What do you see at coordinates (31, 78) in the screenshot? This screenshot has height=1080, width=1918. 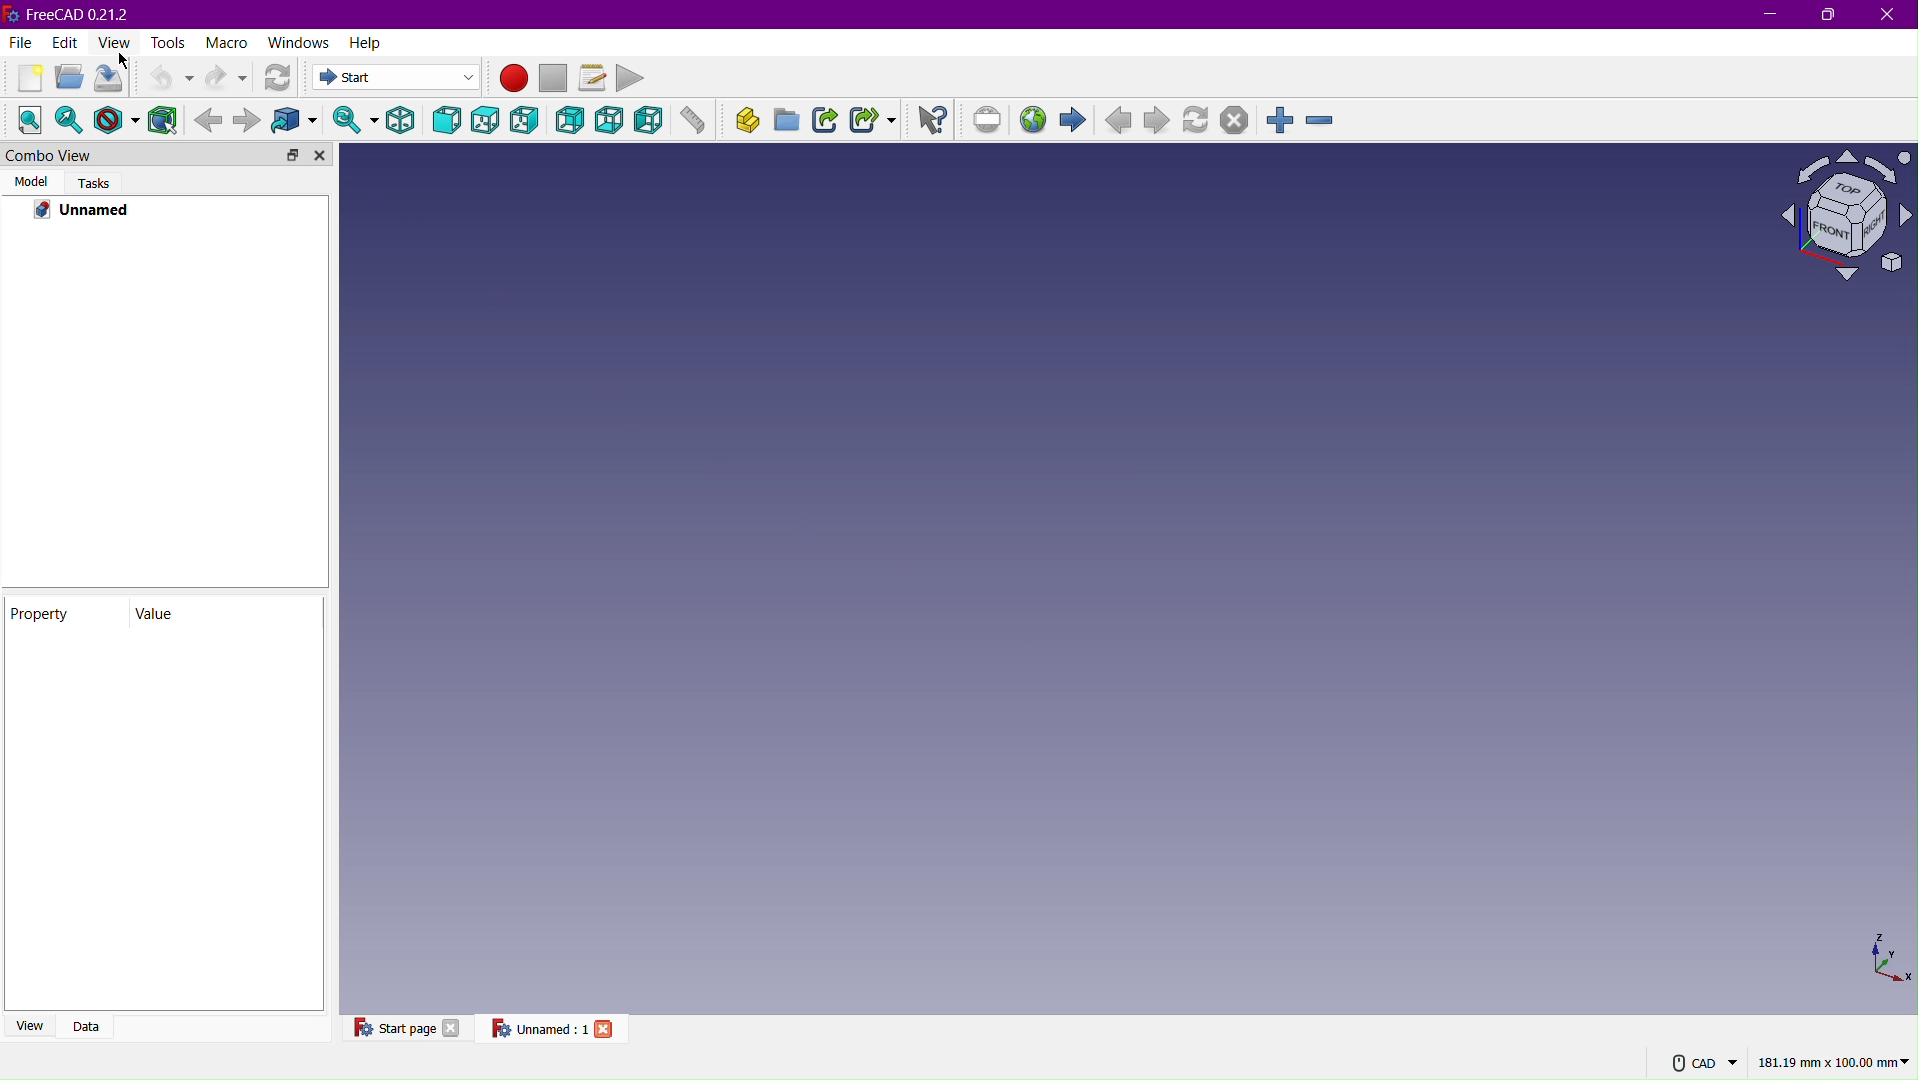 I see `New` at bounding box center [31, 78].